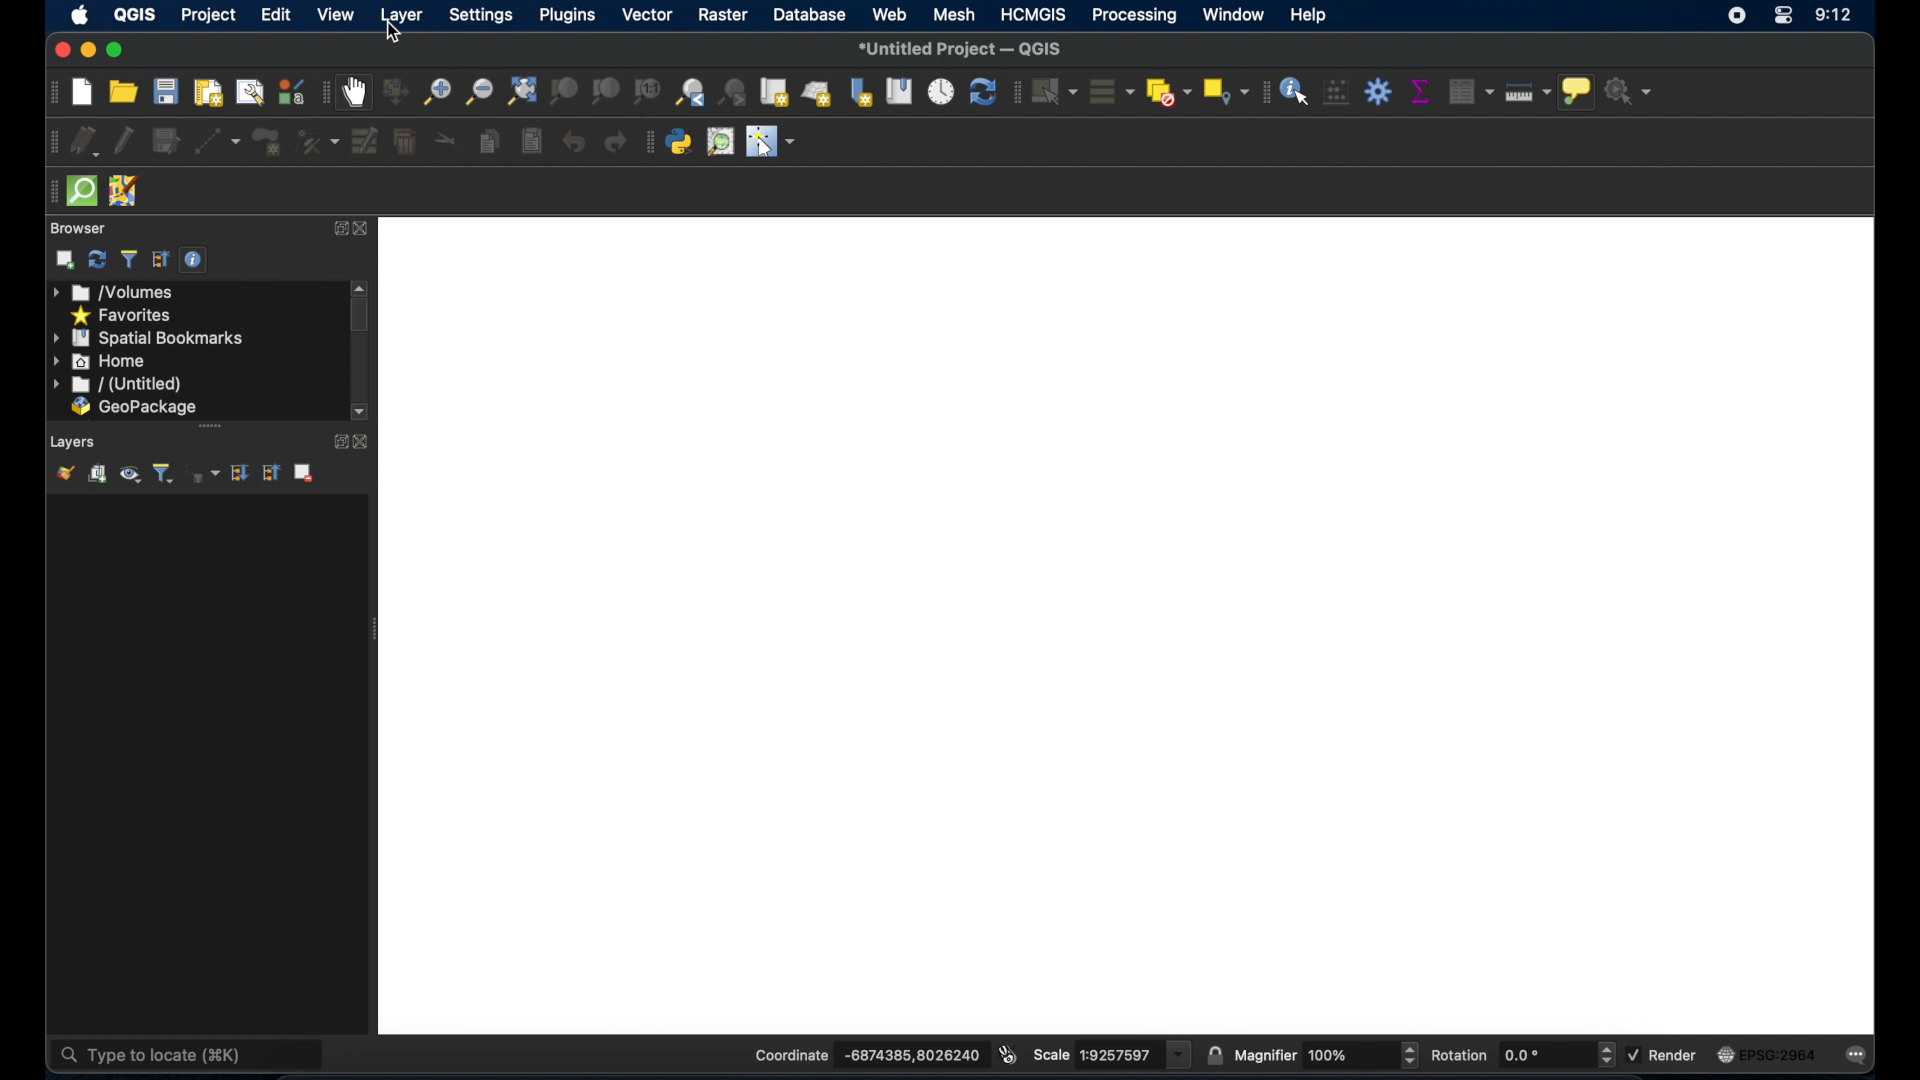 The width and height of the screenshot is (1920, 1080). I want to click on maximize, so click(118, 50).